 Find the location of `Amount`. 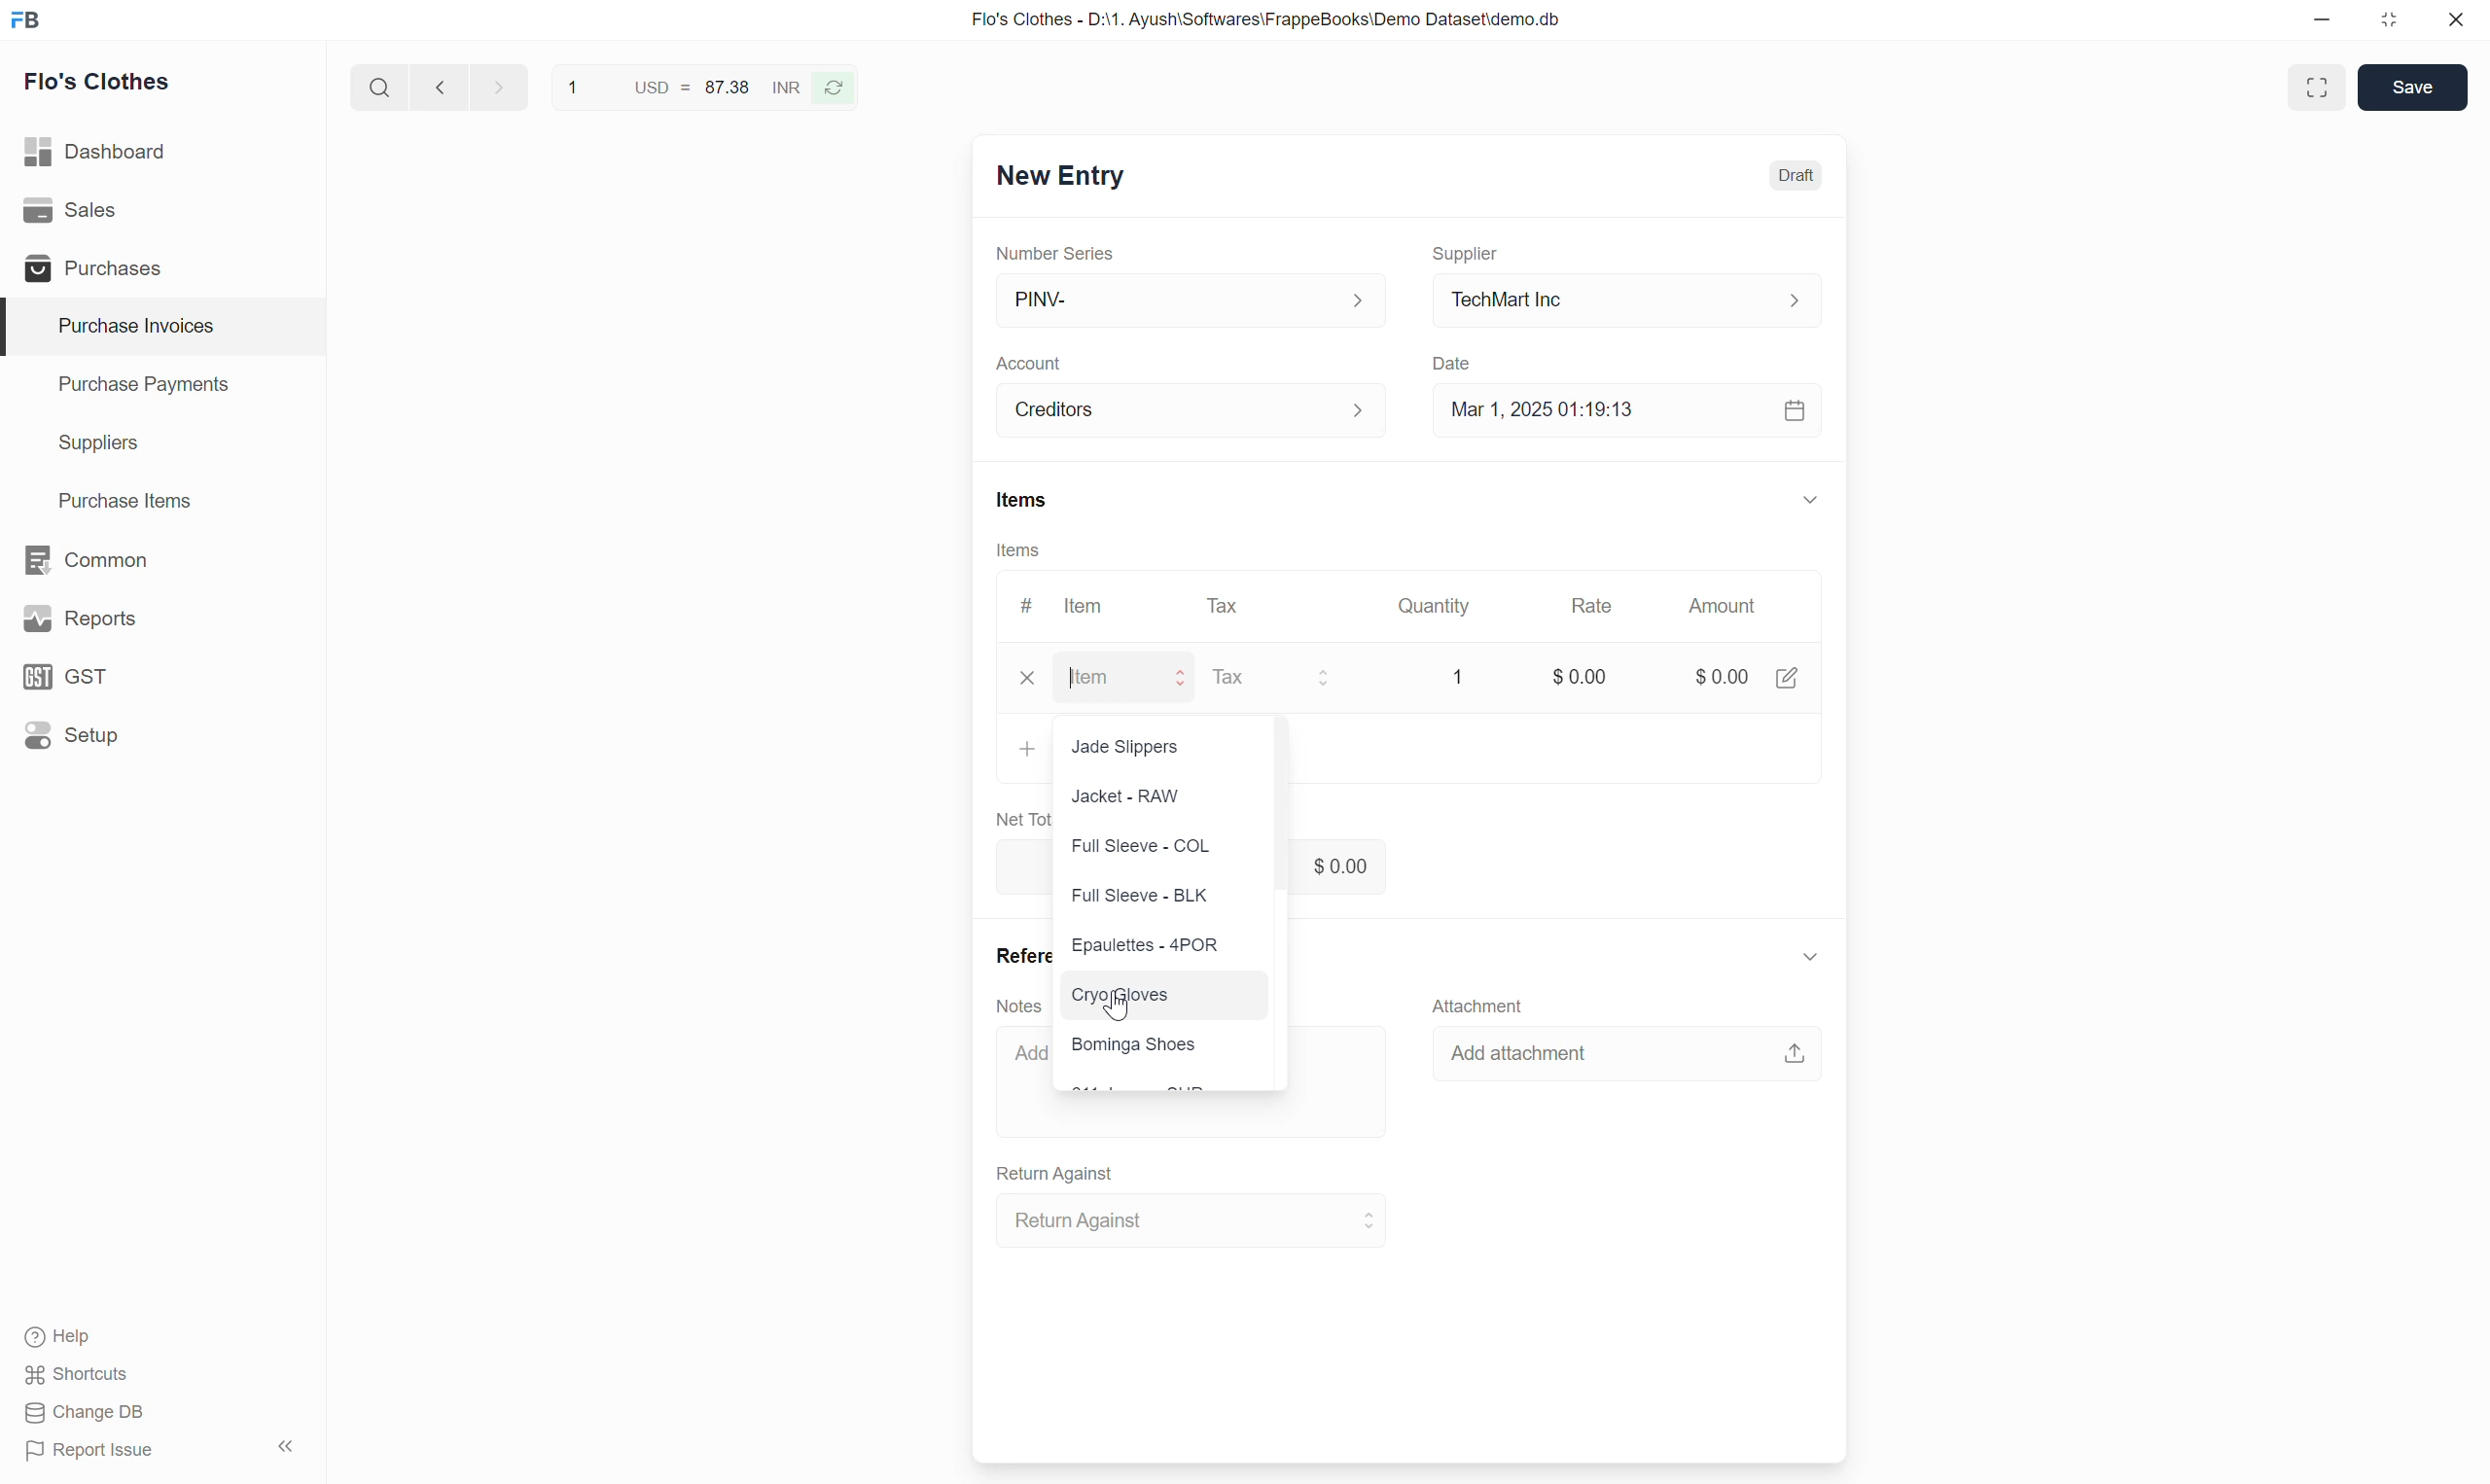

Amount is located at coordinates (1719, 610).